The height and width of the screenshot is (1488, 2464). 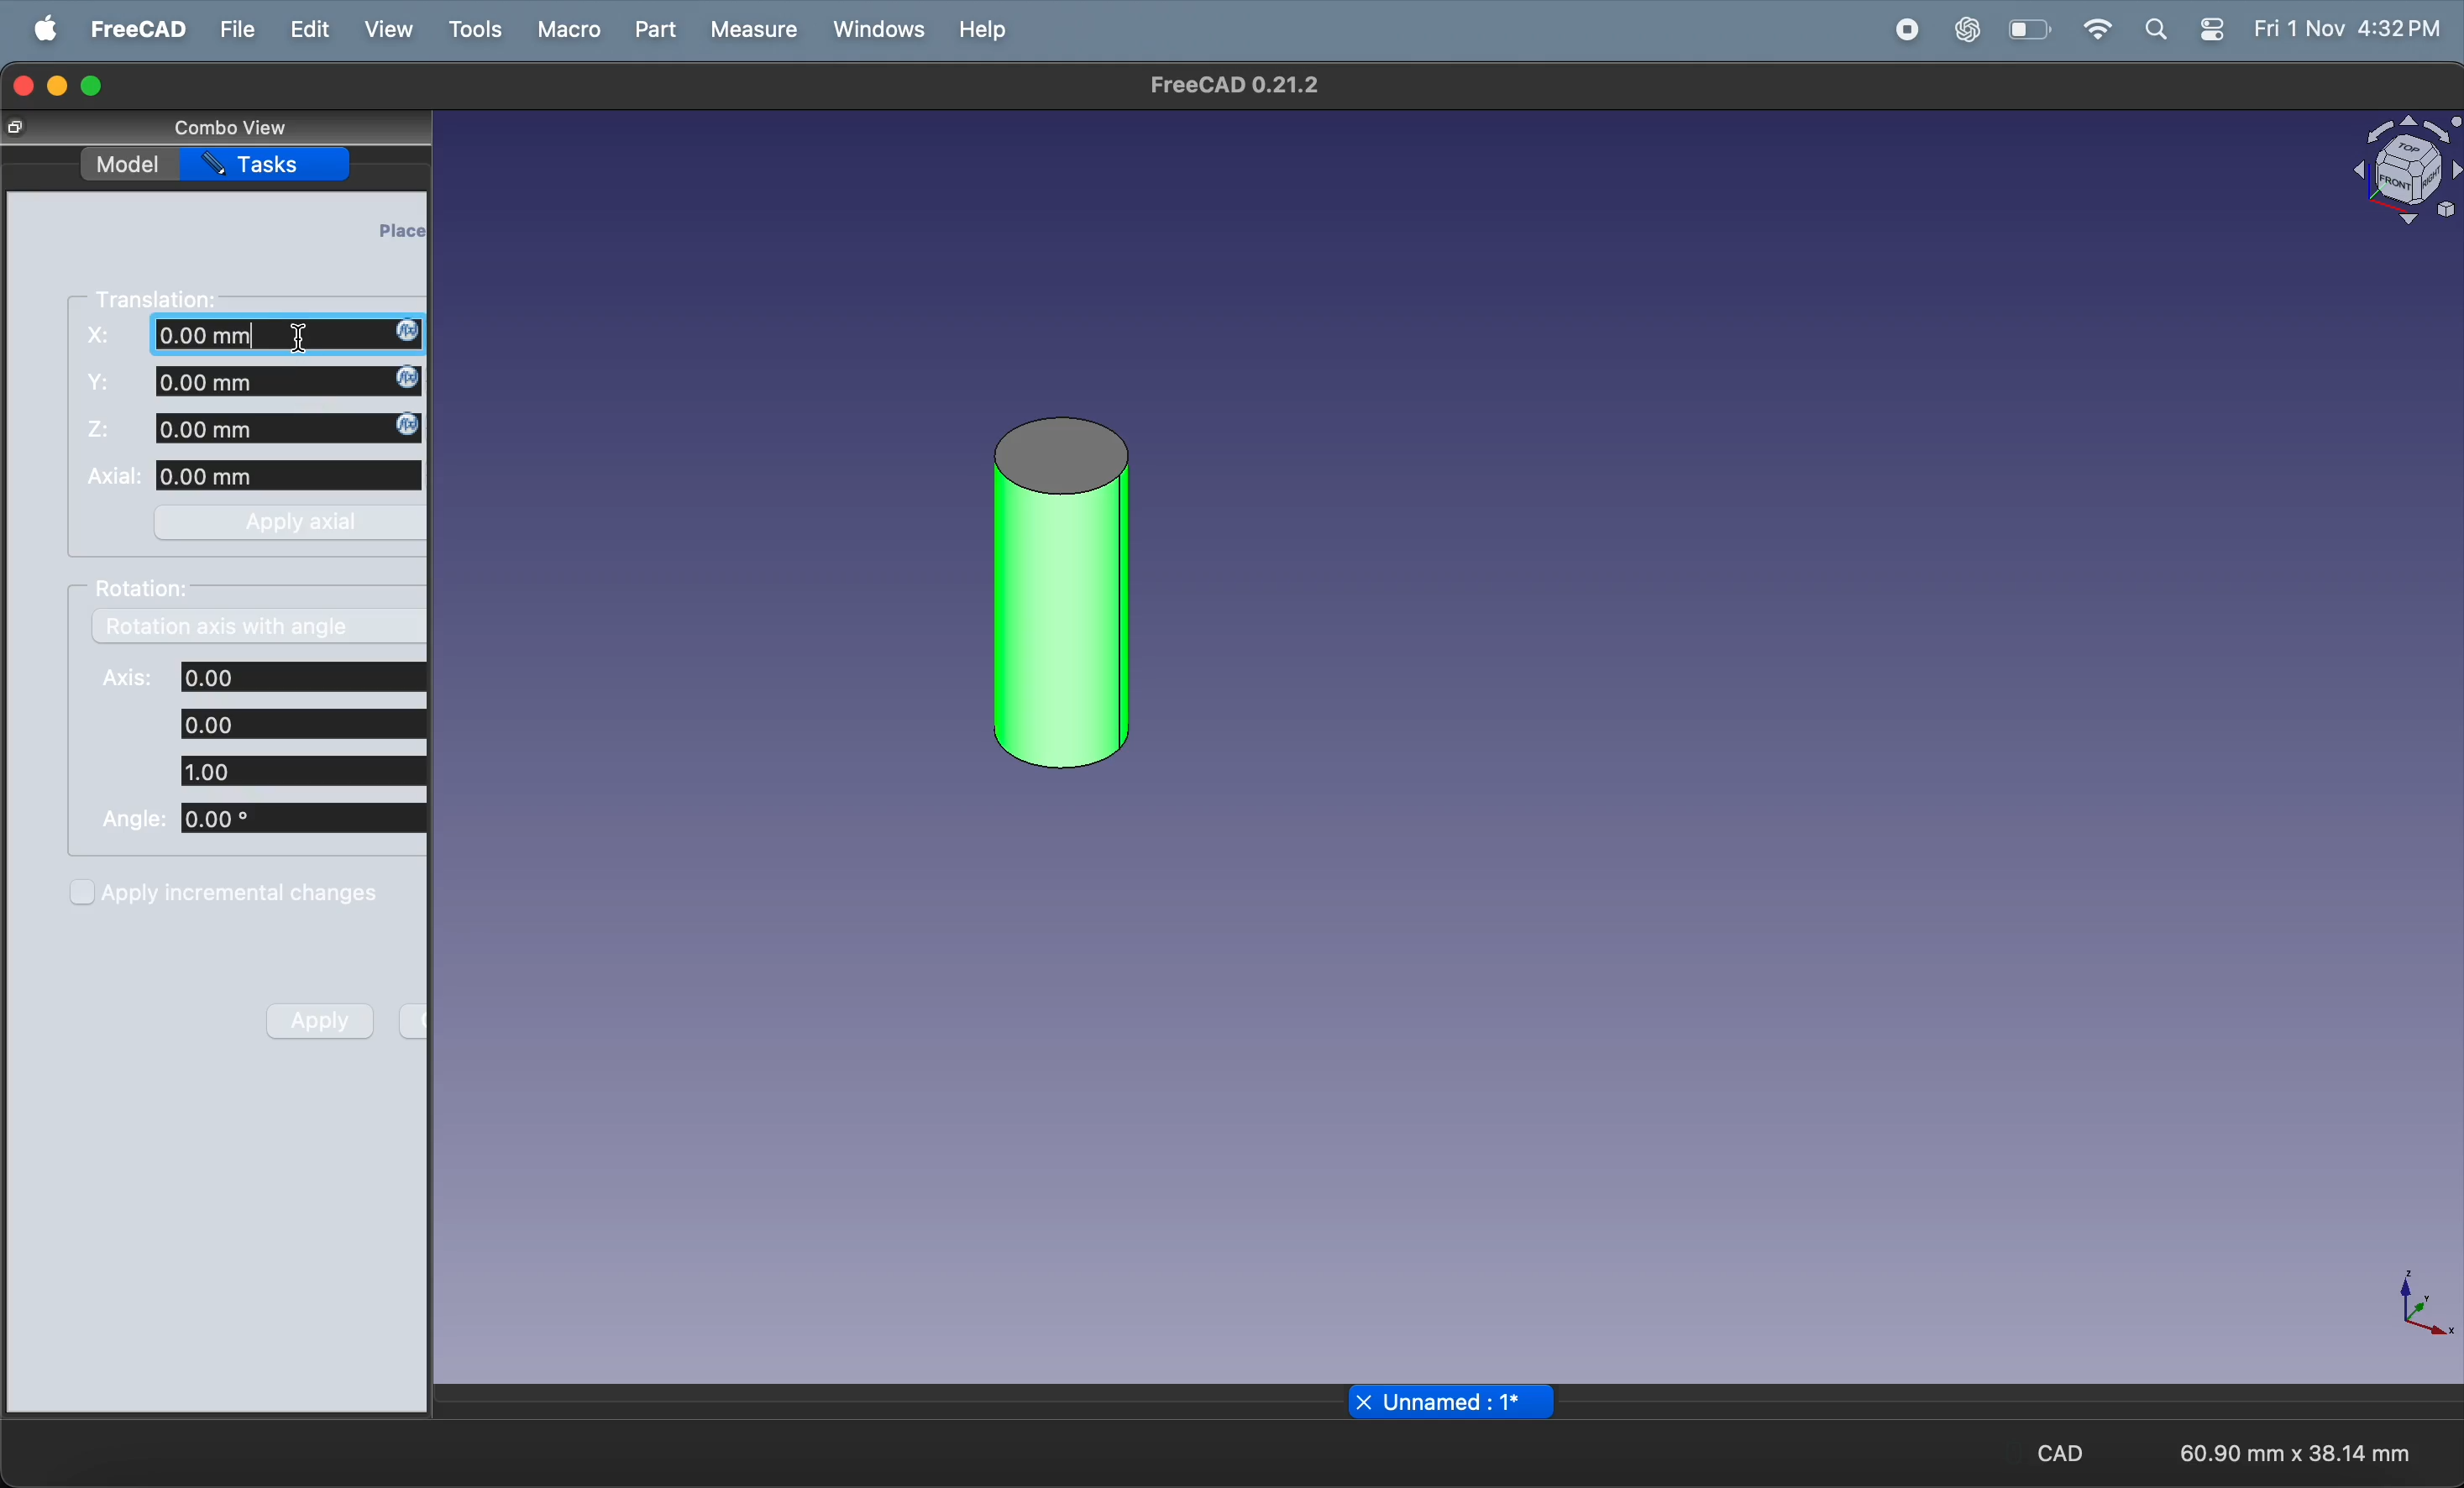 What do you see at coordinates (130, 28) in the screenshot?
I see `freecad` at bounding box center [130, 28].